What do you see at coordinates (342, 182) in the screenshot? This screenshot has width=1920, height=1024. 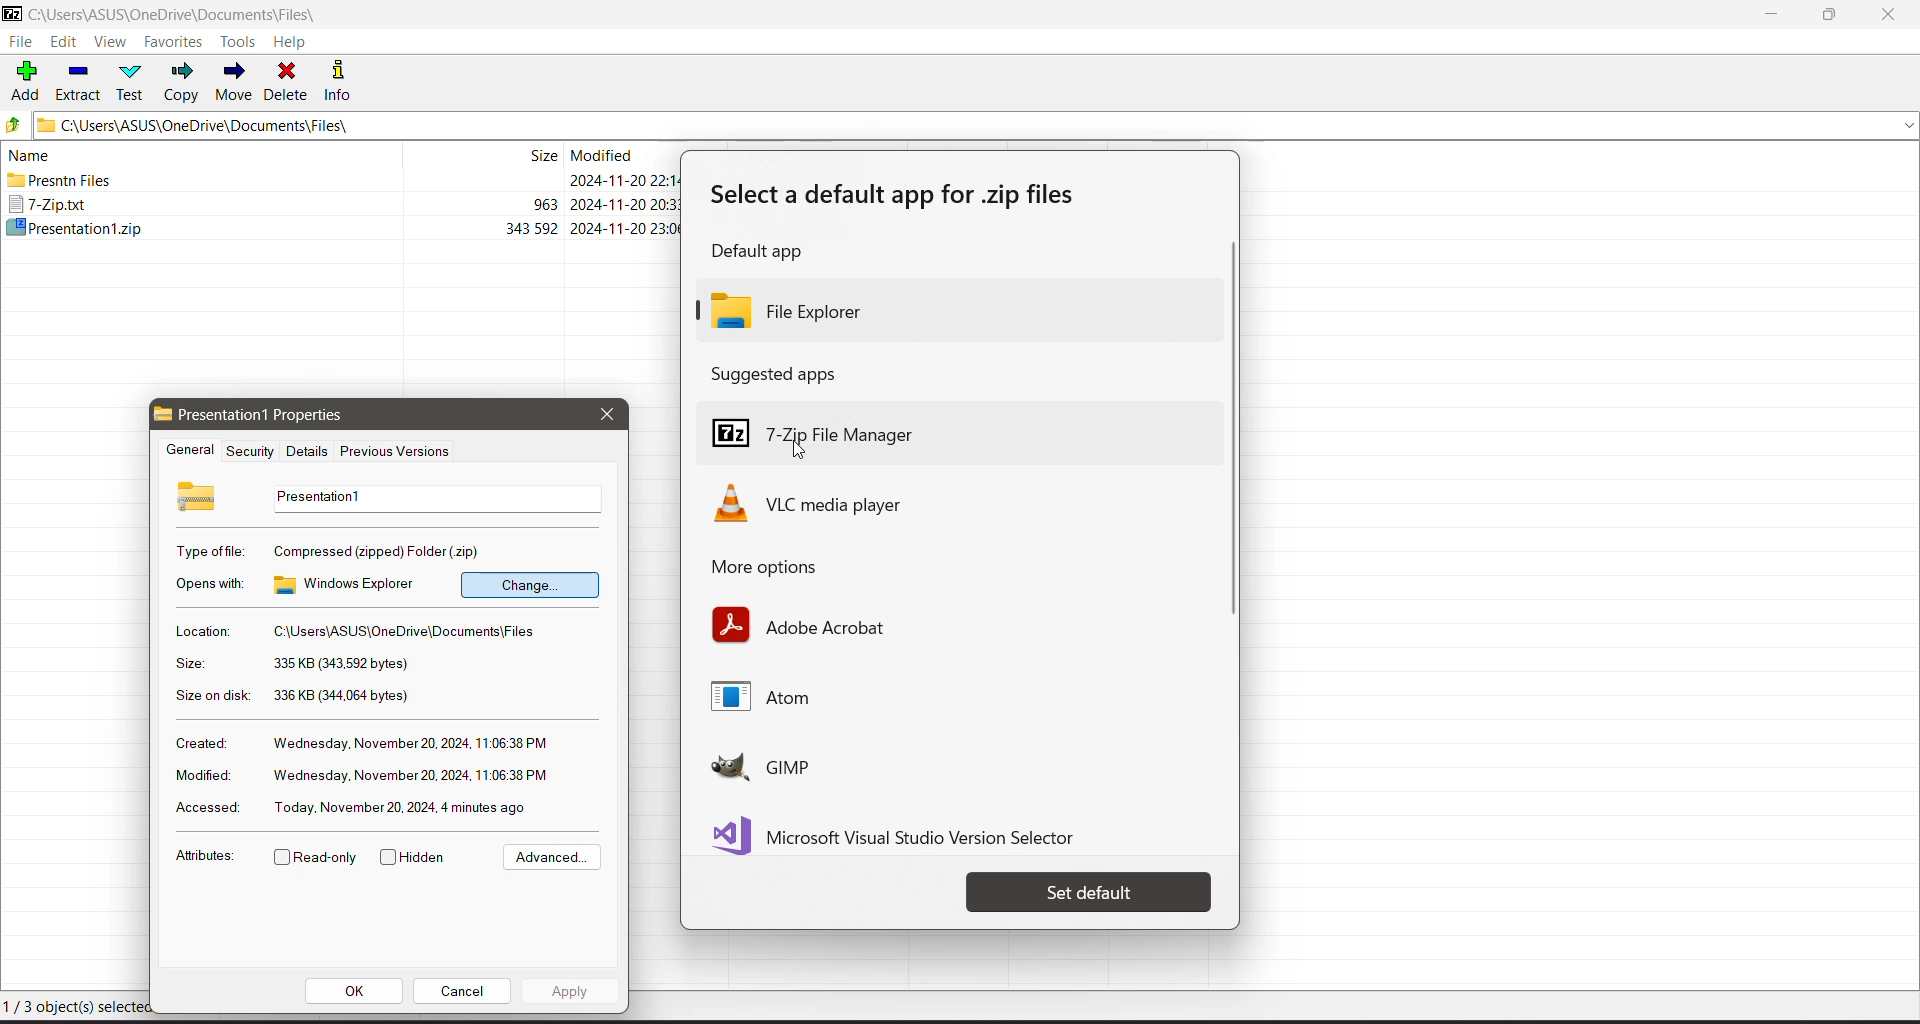 I see `Present files` at bounding box center [342, 182].